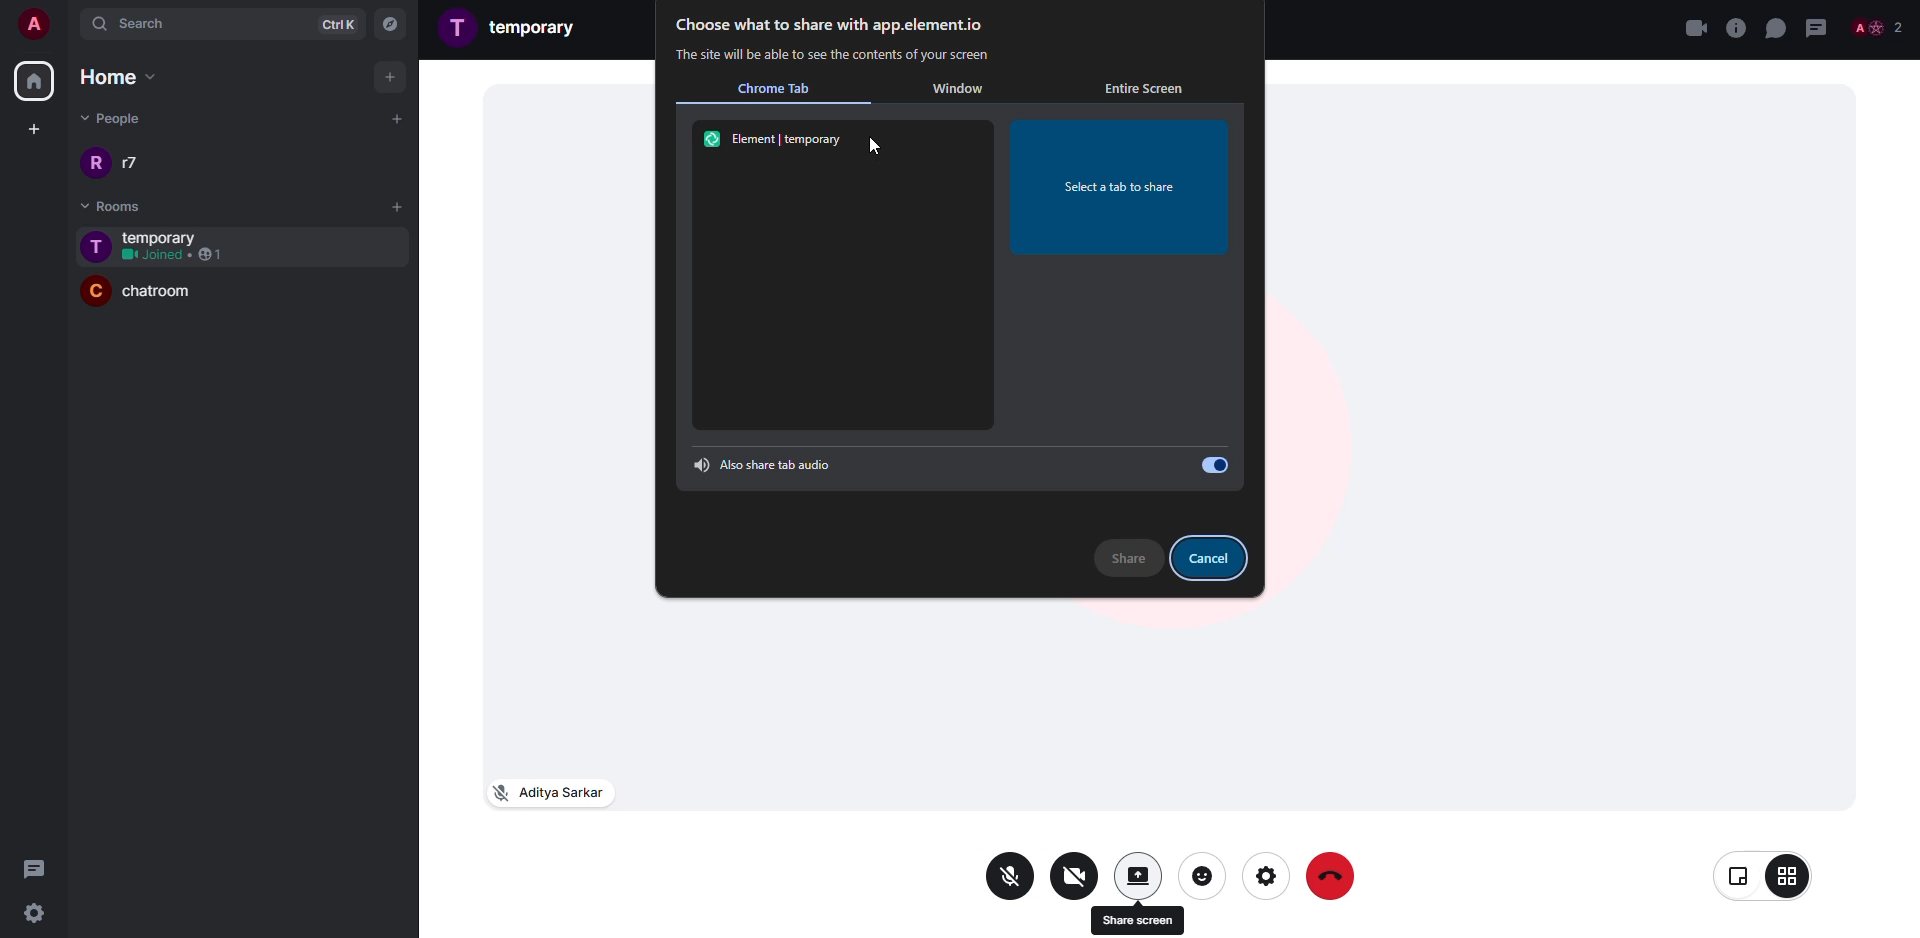  Describe the element at coordinates (833, 56) in the screenshot. I see `info` at that location.